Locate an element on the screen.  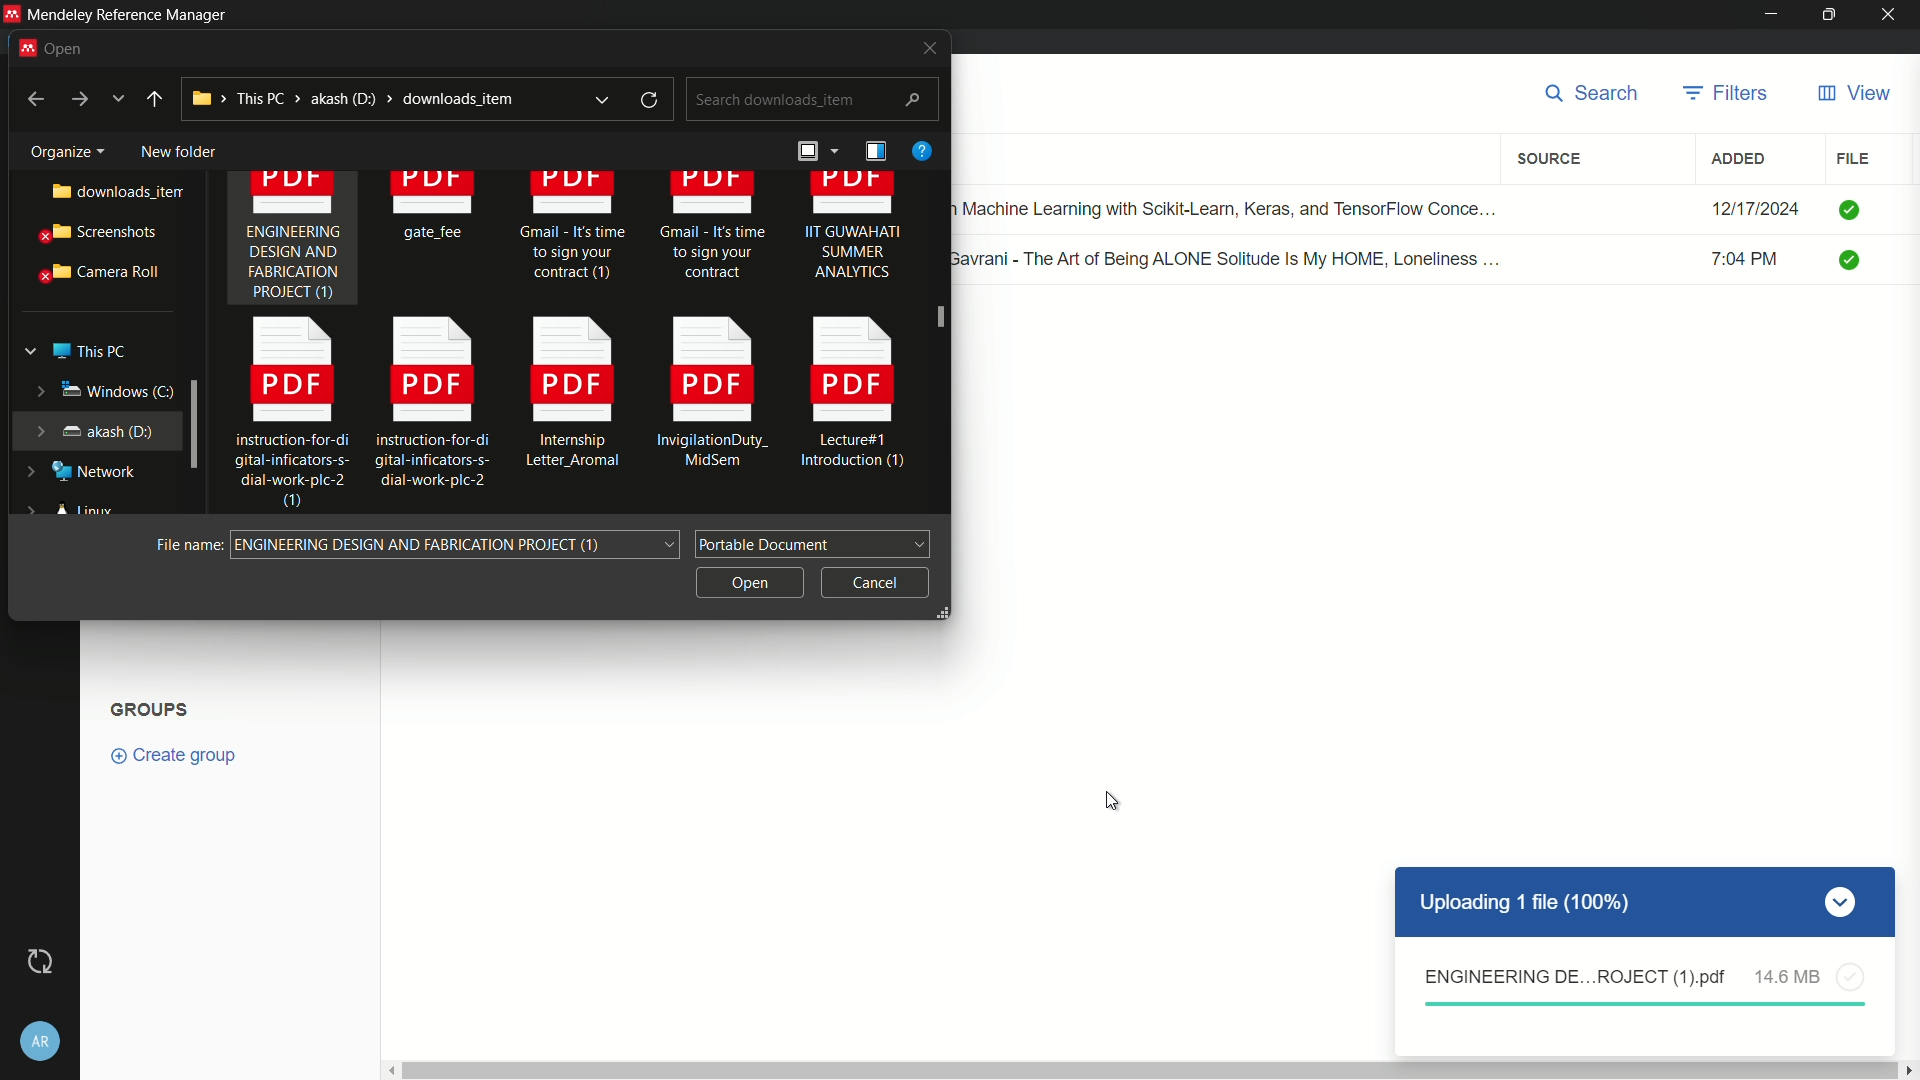
Sync is located at coordinates (40, 961).